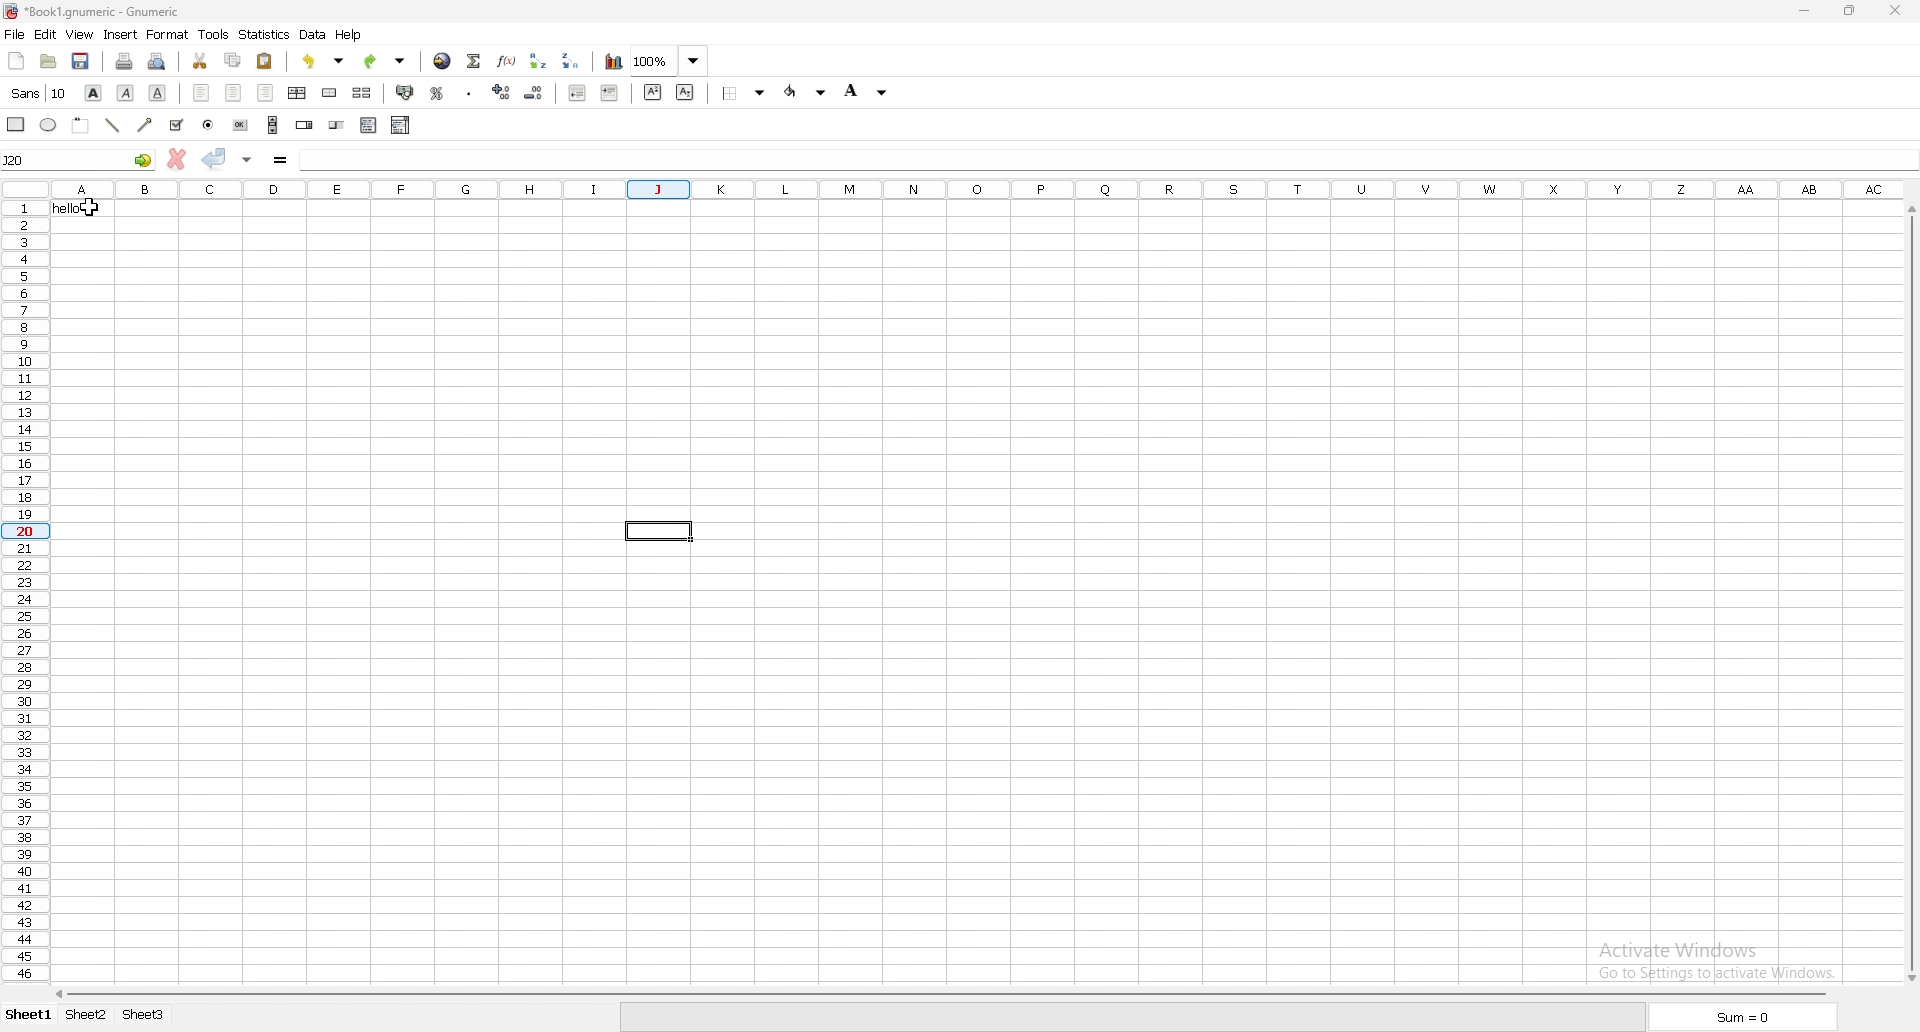 The image size is (1920, 1032). I want to click on center horizontally, so click(298, 92).